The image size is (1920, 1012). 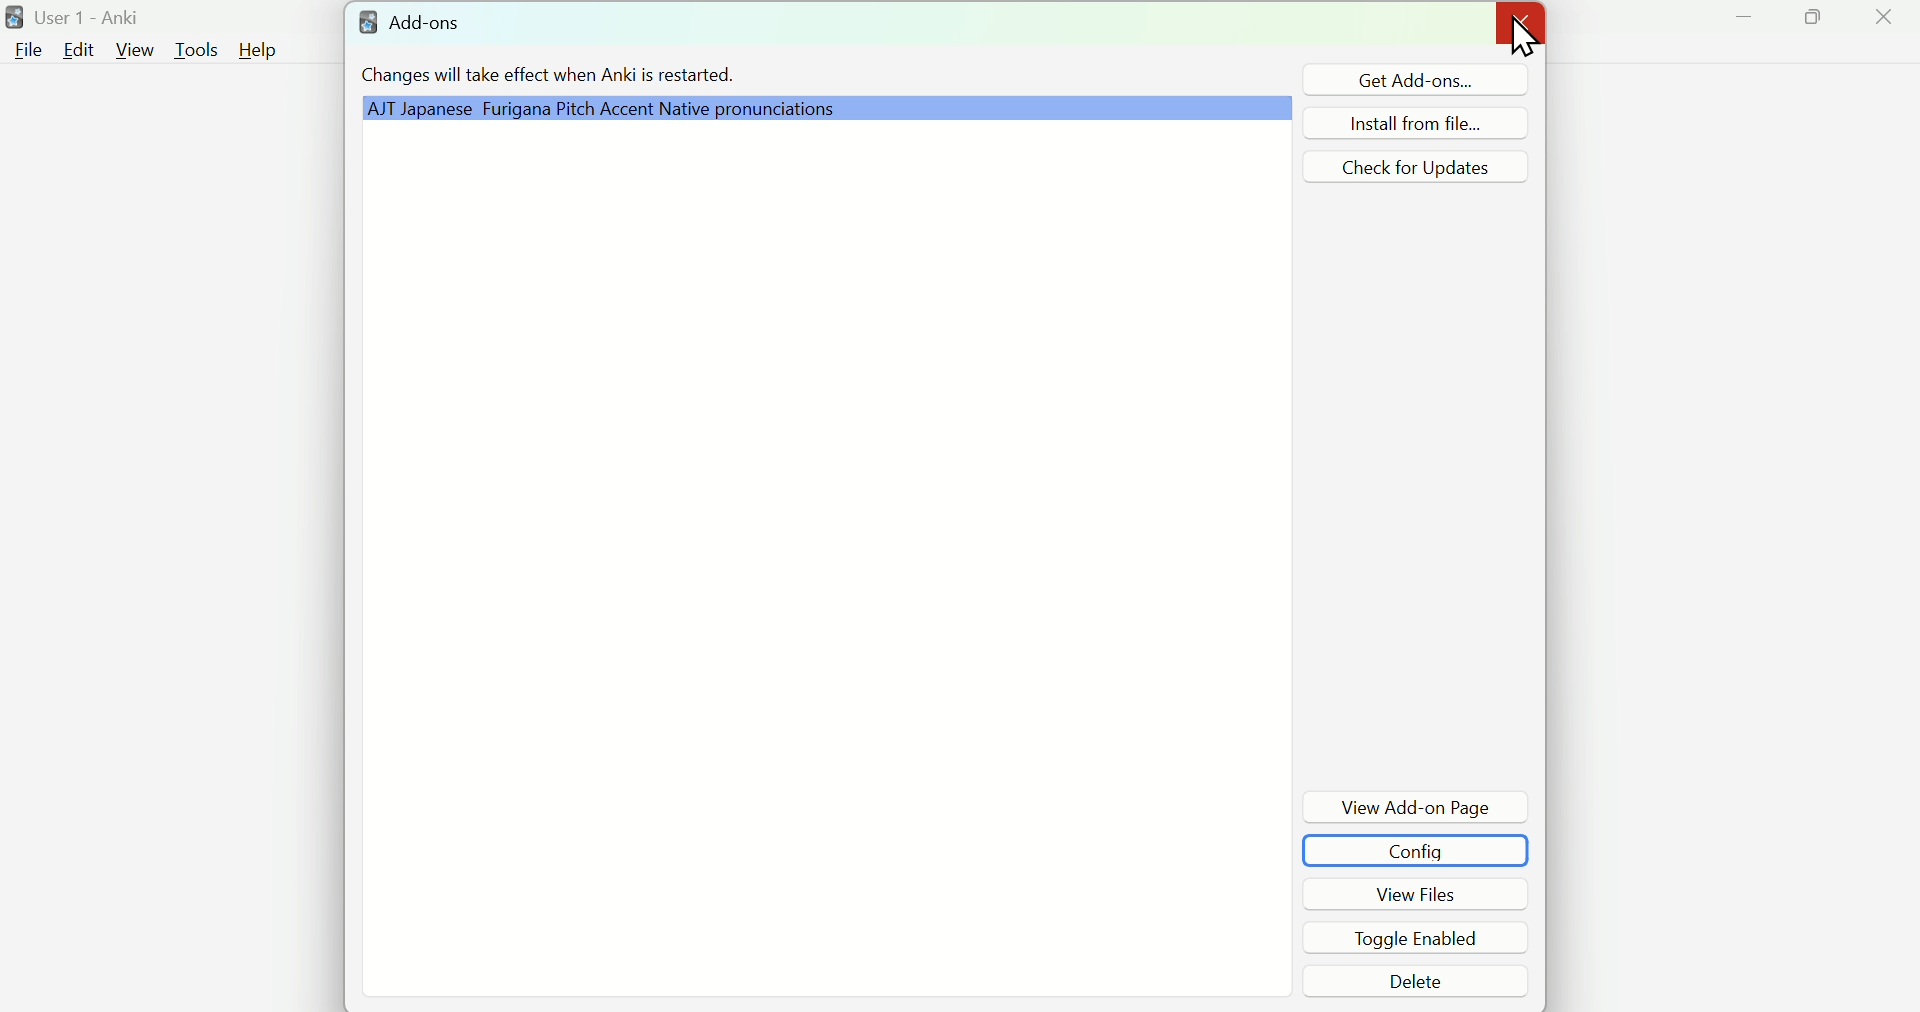 I want to click on Changes will take effect when Anki is restarted, so click(x=559, y=77).